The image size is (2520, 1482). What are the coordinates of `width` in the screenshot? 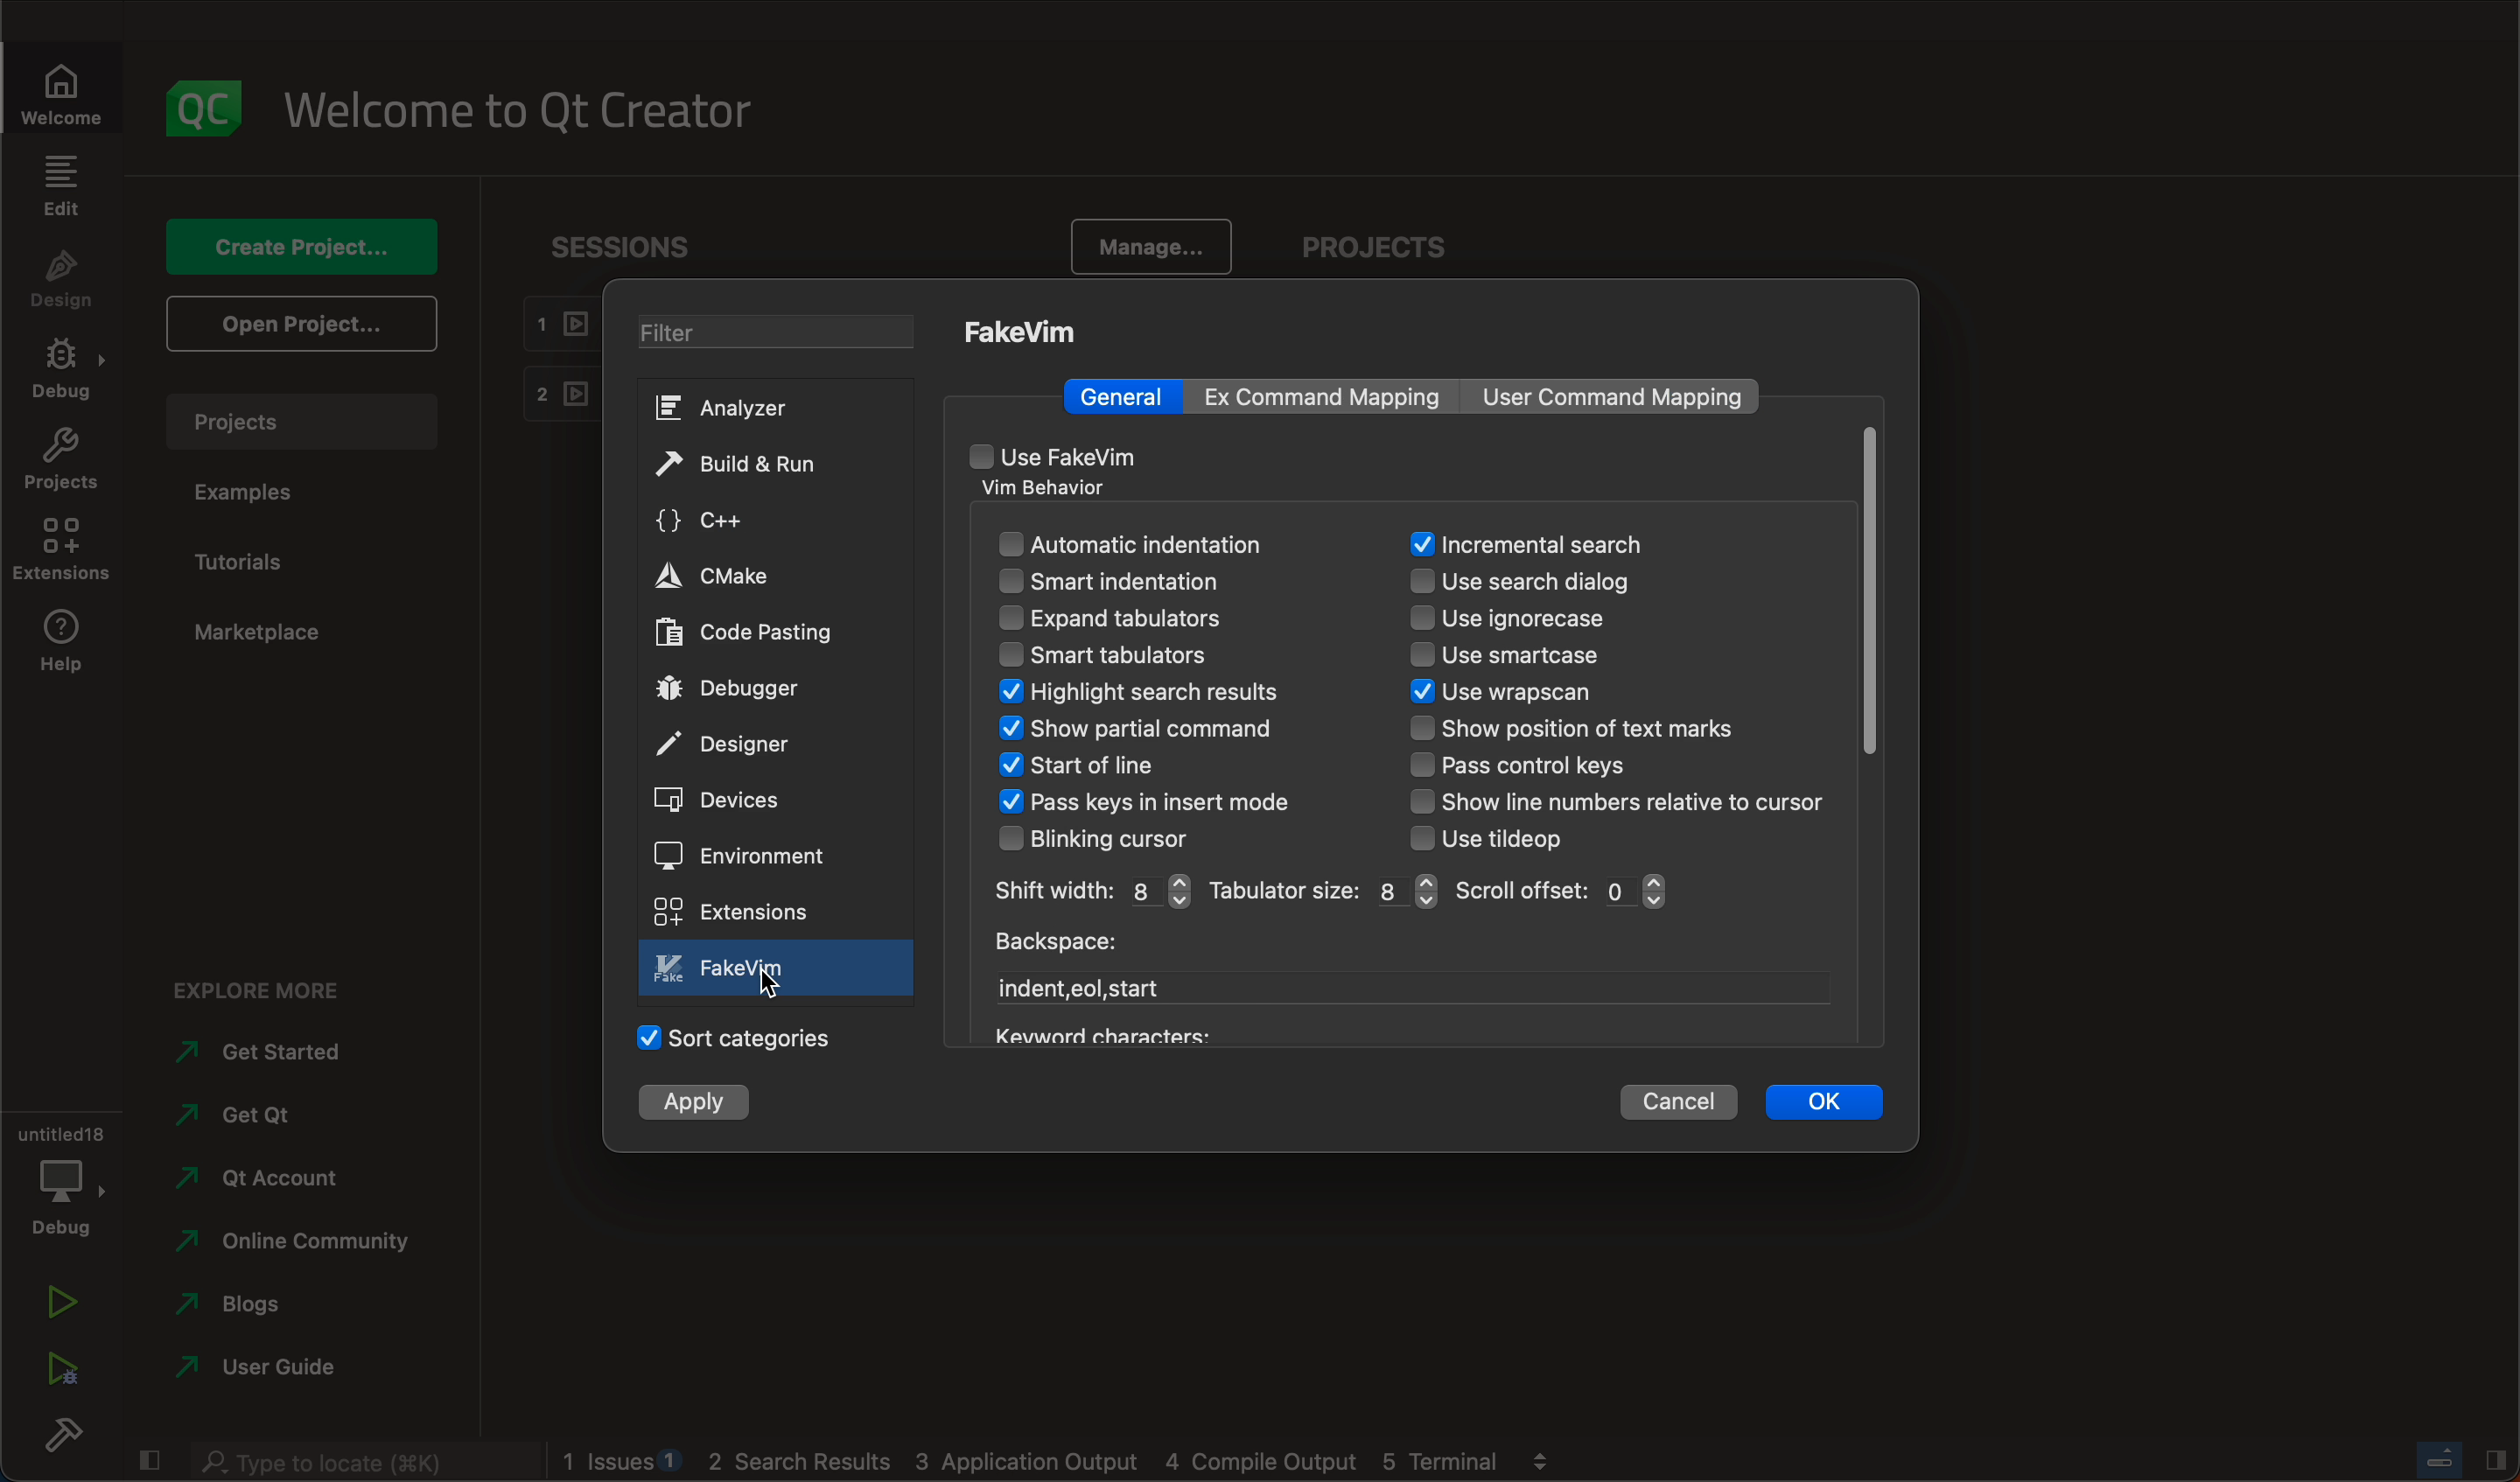 It's located at (1089, 892).